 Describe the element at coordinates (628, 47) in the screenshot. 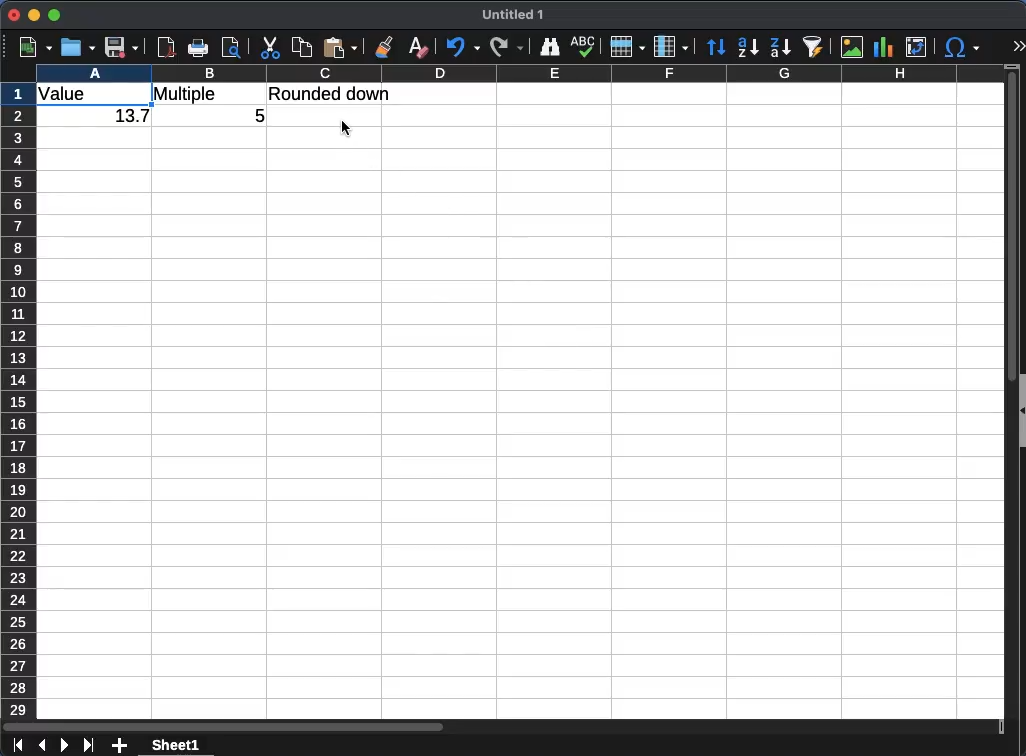

I see `rows` at that location.